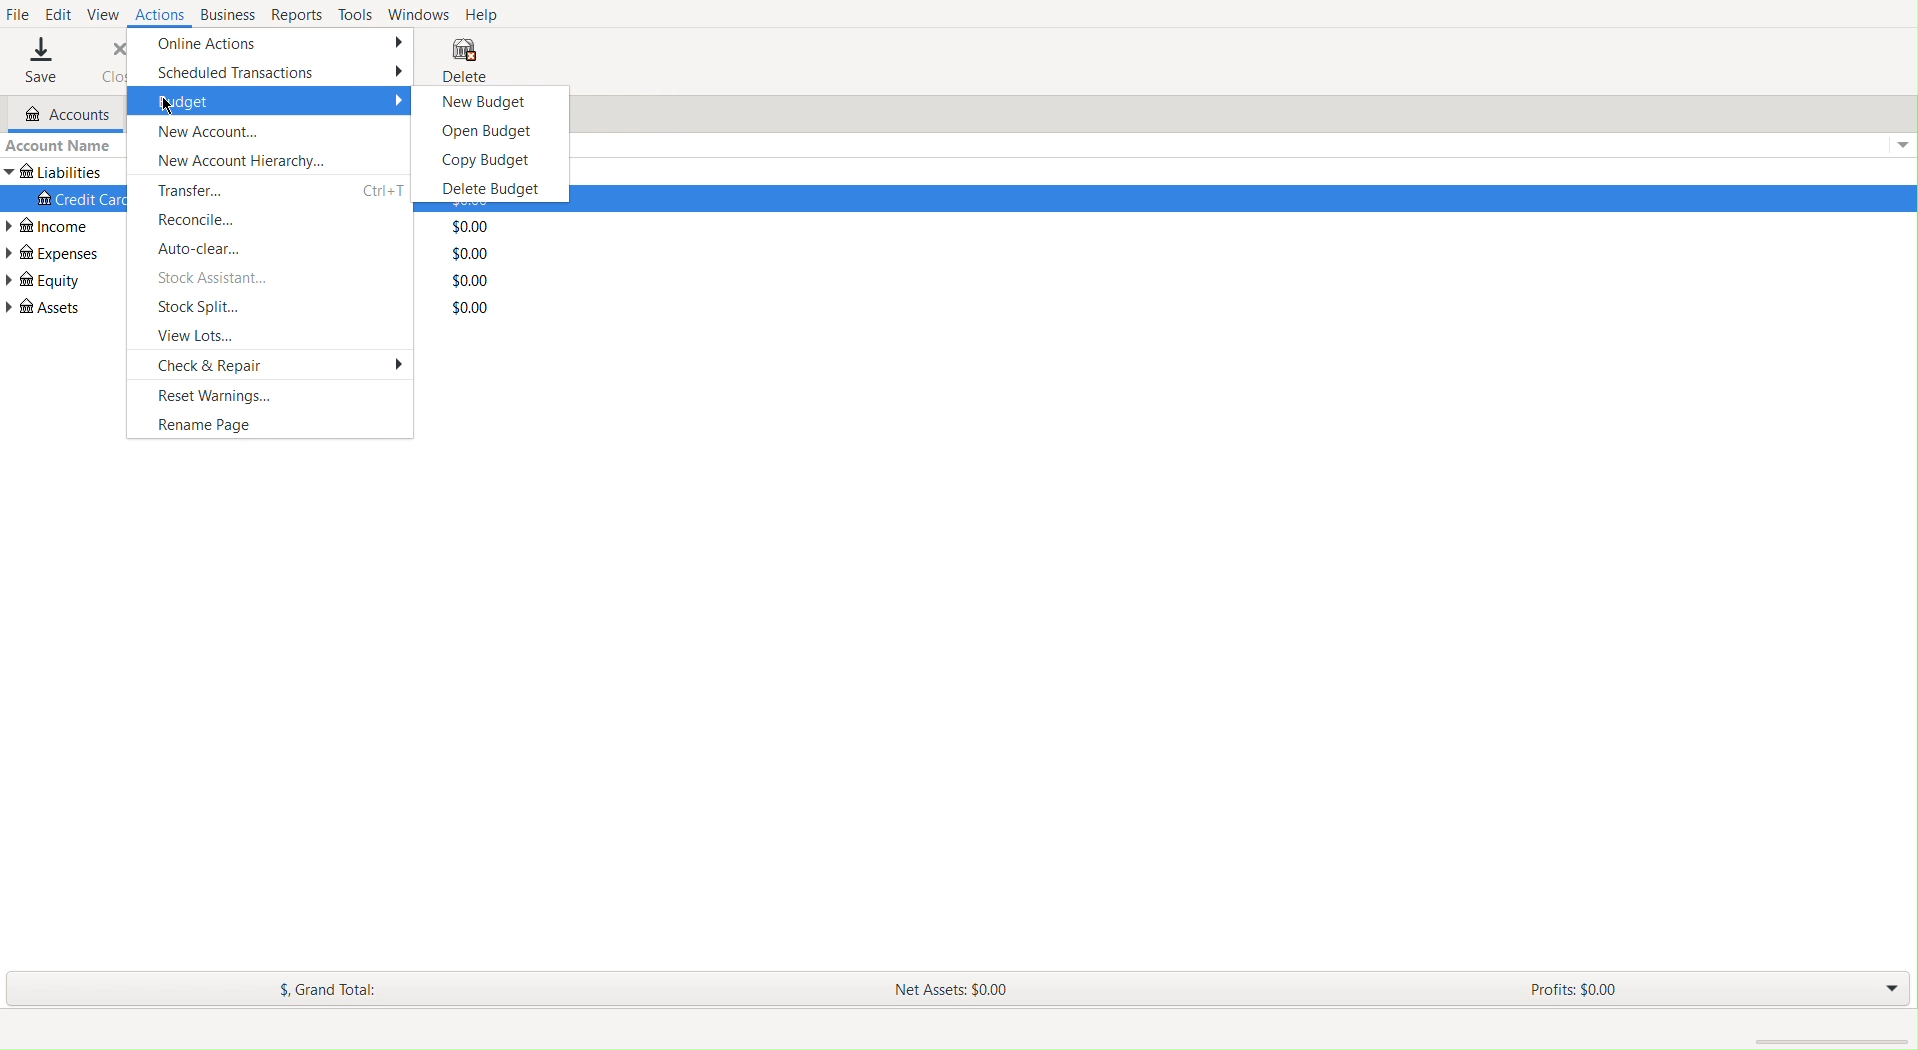  Describe the element at coordinates (64, 146) in the screenshot. I see `Account Name` at that location.